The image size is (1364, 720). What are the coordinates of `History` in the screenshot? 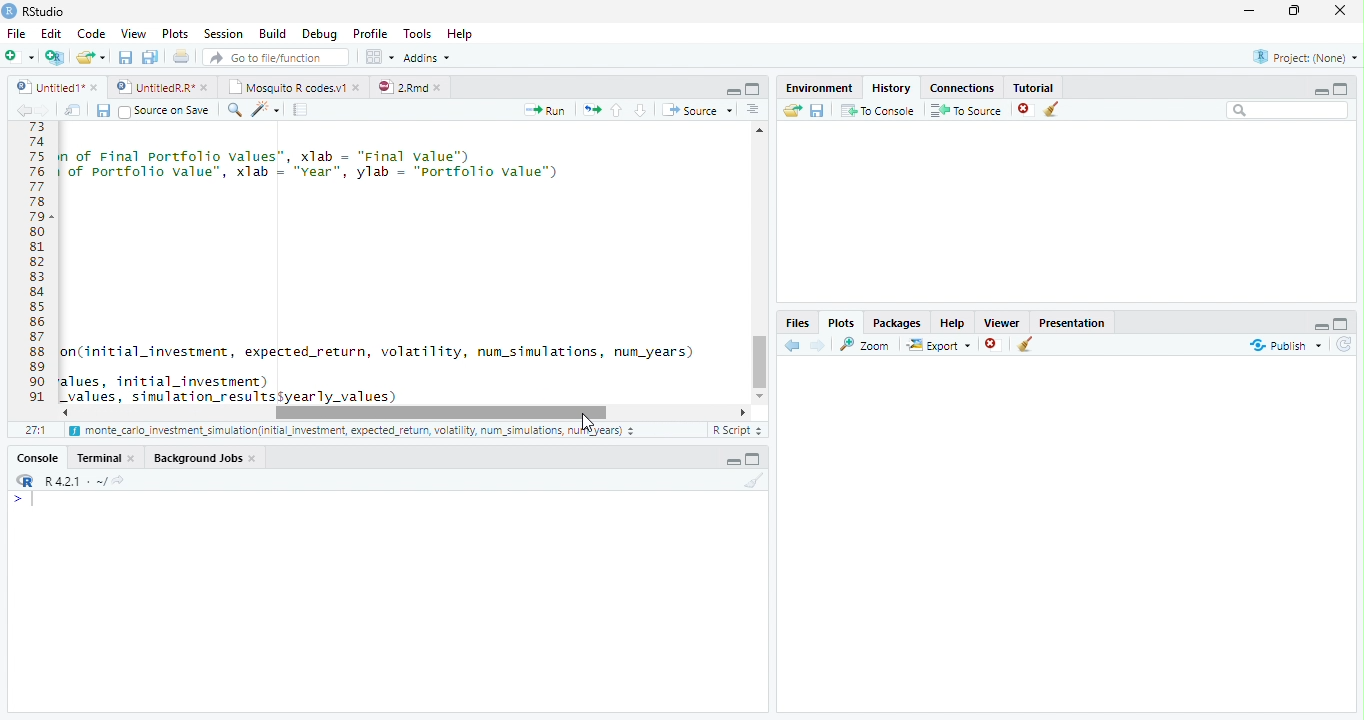 It's located at (890, 86).